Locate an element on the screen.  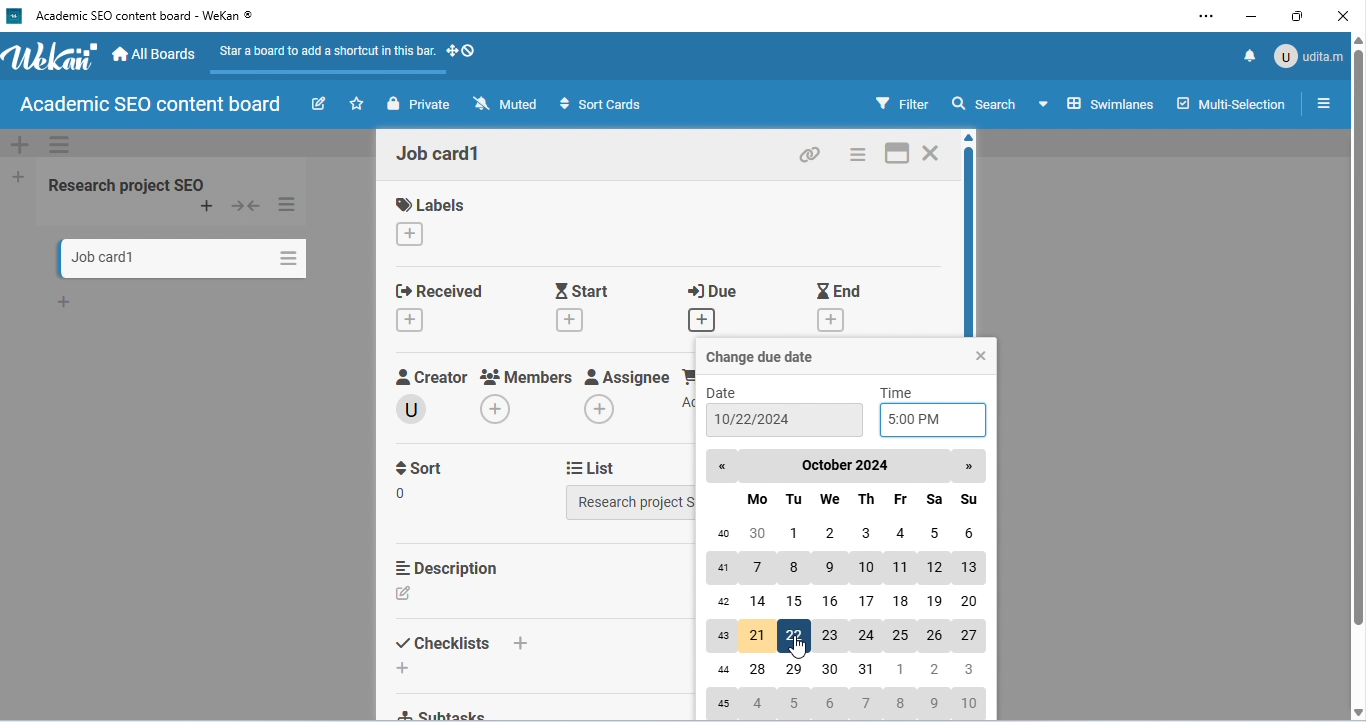
october 2024 is located at coordinates (847, 465).